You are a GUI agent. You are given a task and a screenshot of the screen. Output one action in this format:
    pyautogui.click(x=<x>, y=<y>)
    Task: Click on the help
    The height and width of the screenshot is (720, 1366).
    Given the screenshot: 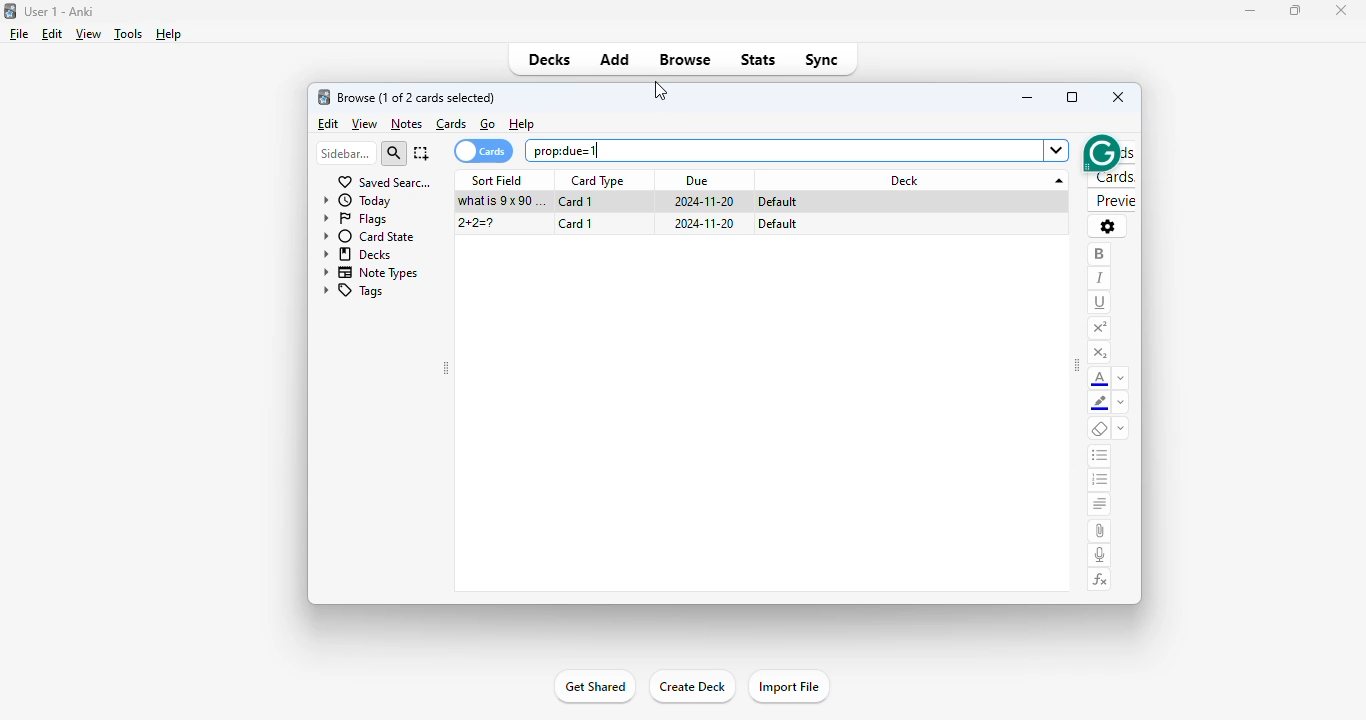 What is the action you would take?
    pyautogui.click(x=522, y=123)
    